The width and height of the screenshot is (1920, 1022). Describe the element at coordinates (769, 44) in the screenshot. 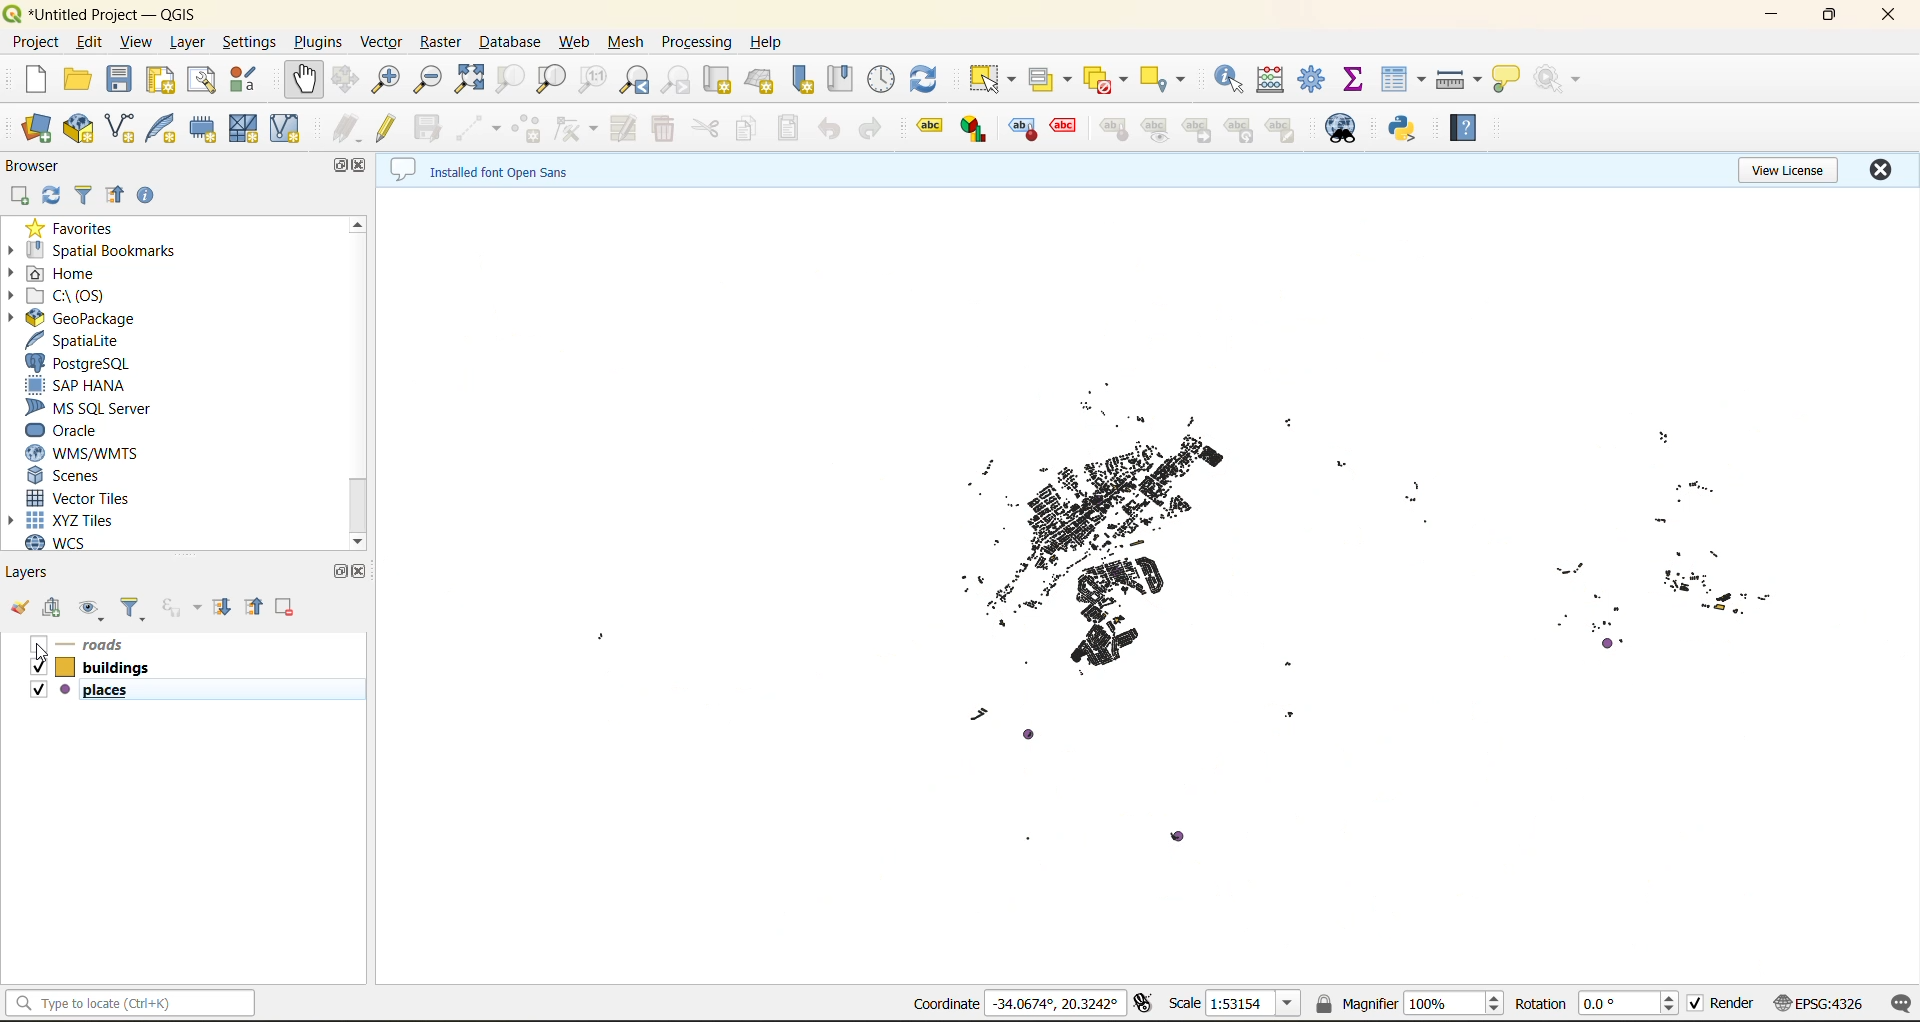

I see `help` at that location.